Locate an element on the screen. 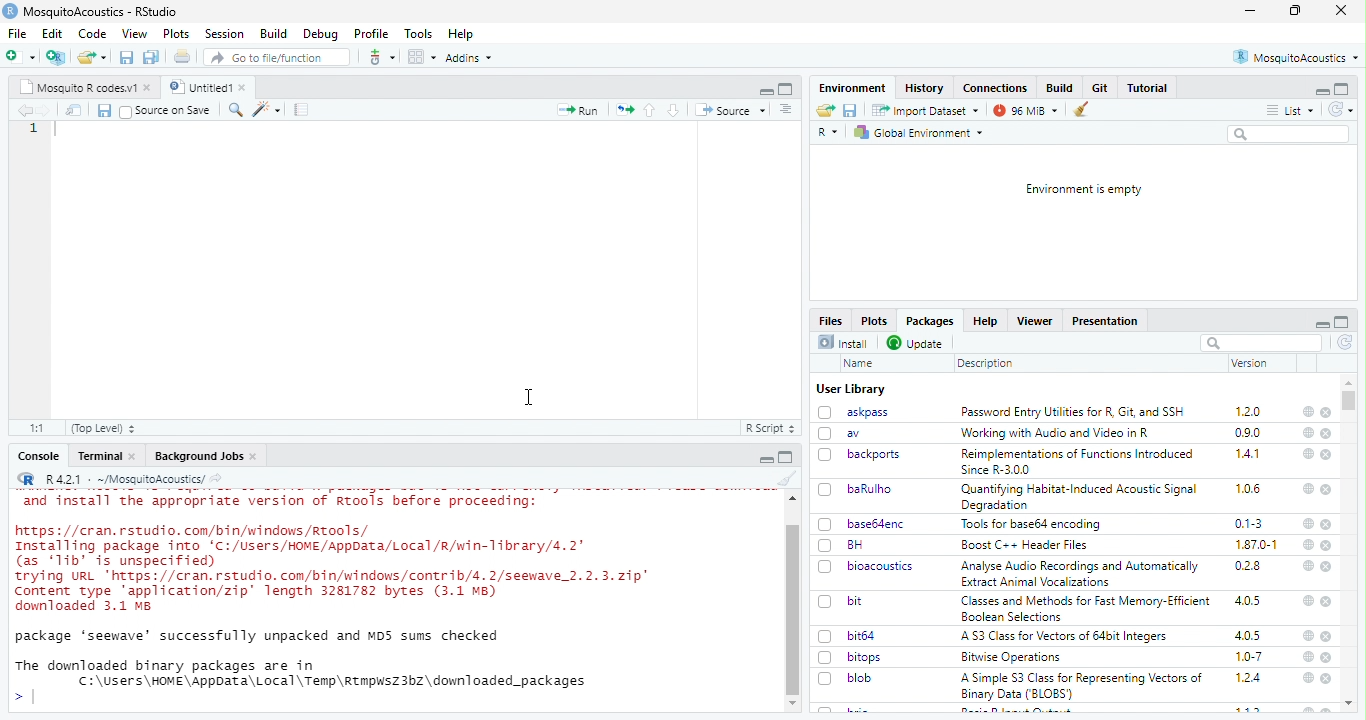 The image size is (1366, 720). 405 is located at coordinates (1249, 601).